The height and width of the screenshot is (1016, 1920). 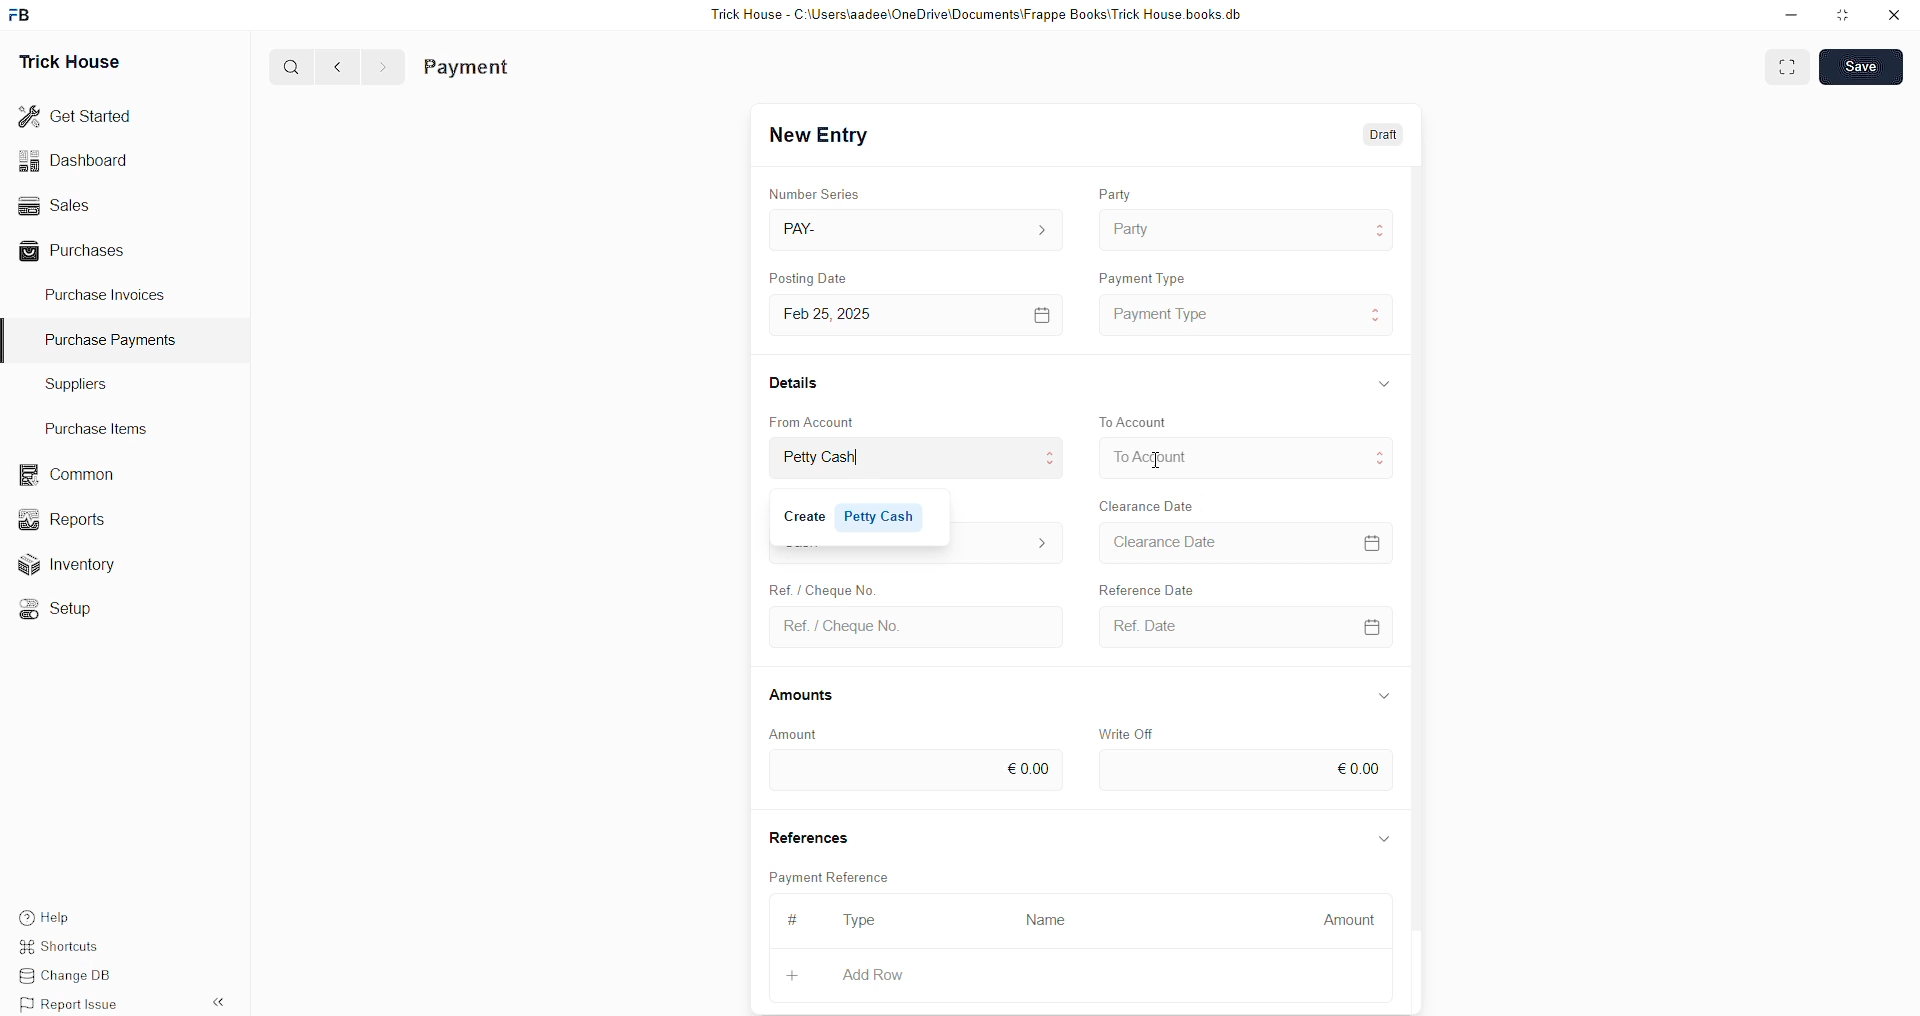 What do you see at coordinates (75, 915) in the screenshot?
I see ` Help` at bounding box center [75, 915].